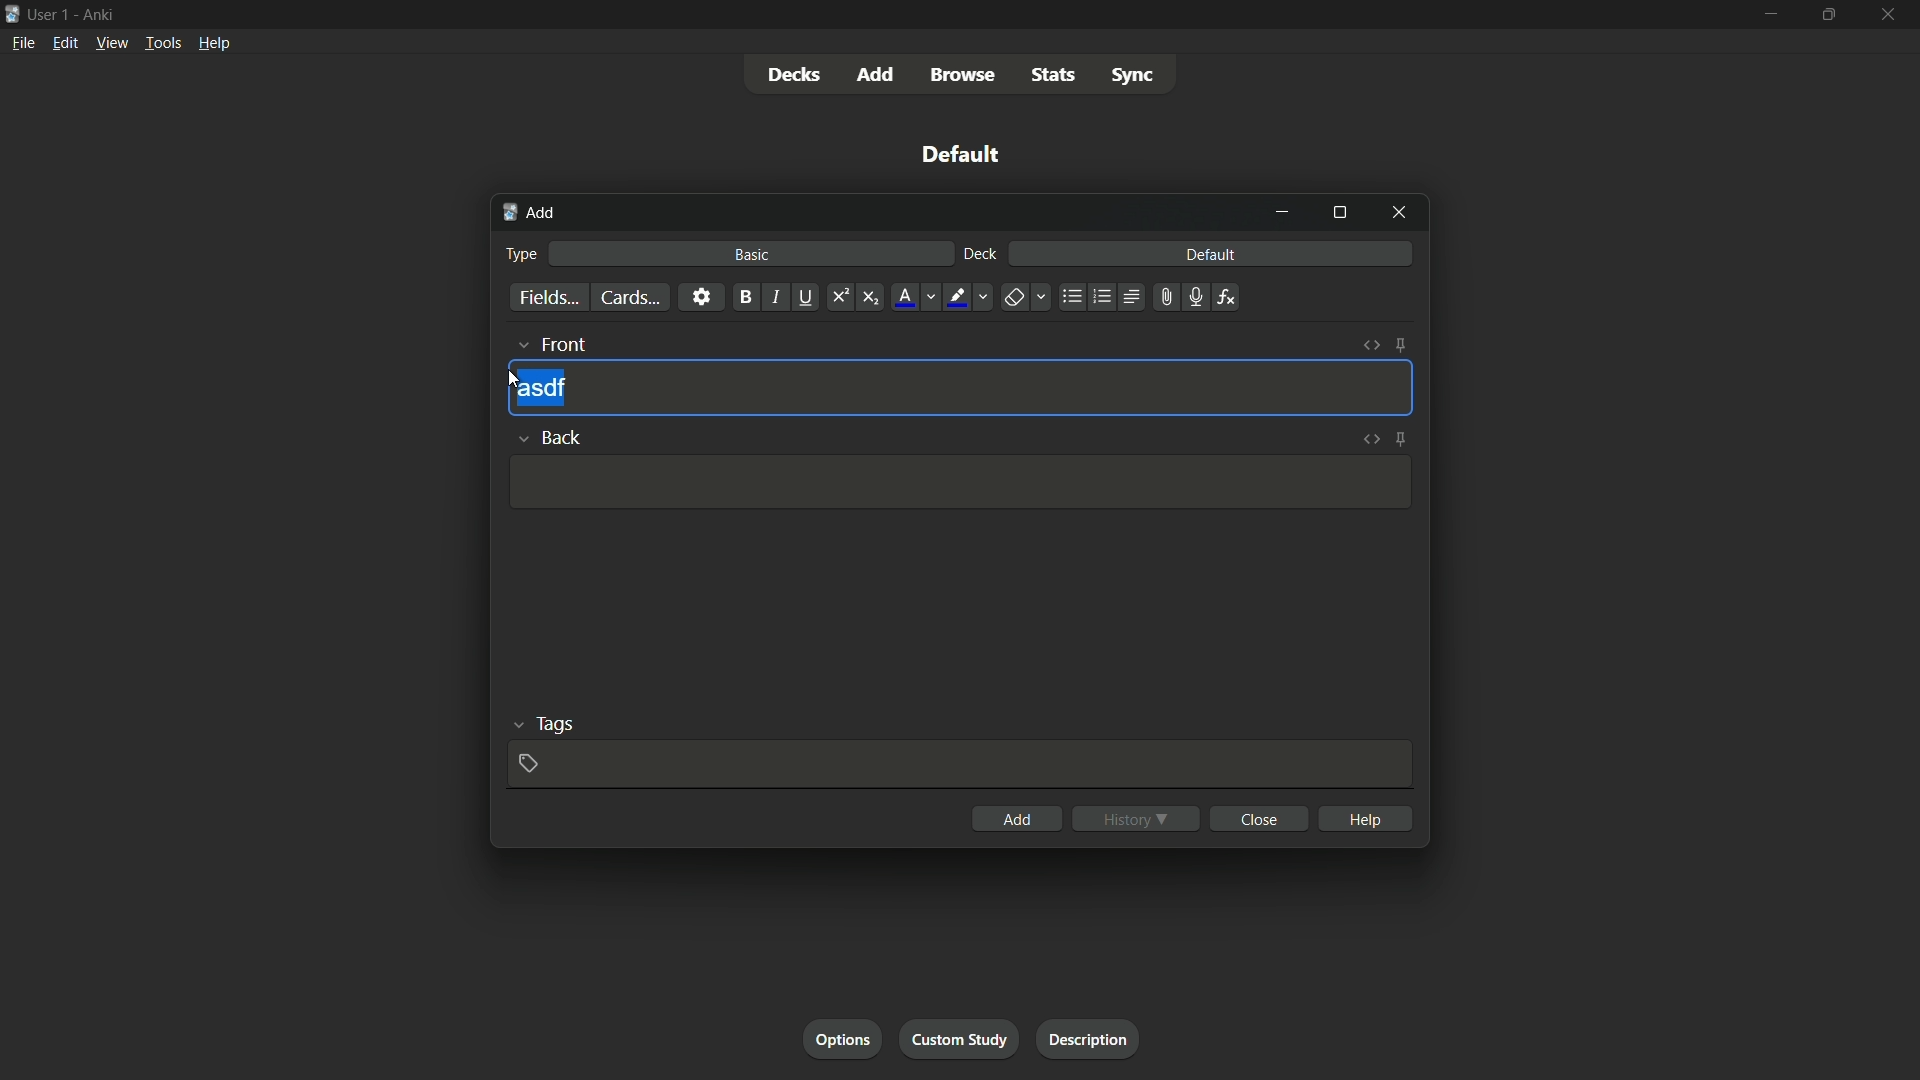 Image resolution: width=1920 pixels, height=1080 pixels. Describe the element at coordinates (956, 153) in the screenshot. I see `default` at that location.